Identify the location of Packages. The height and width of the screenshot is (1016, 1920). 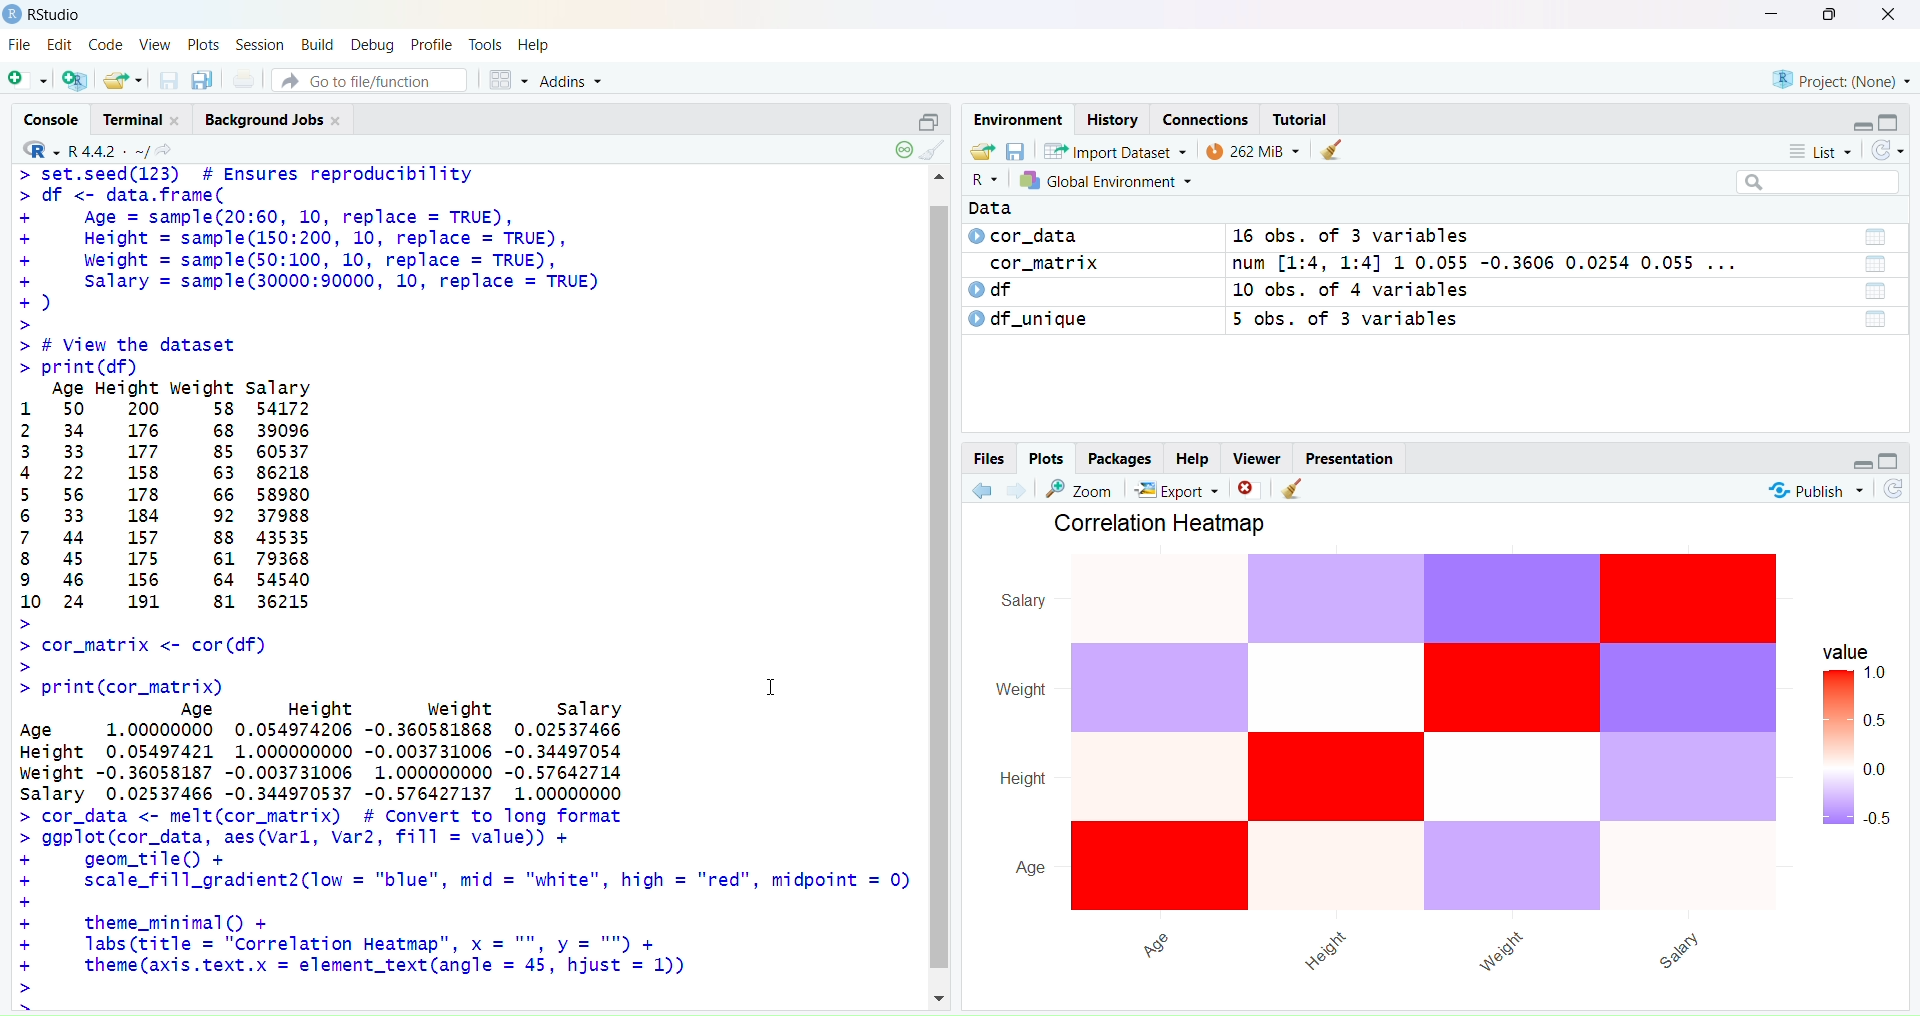
(1120, 459).